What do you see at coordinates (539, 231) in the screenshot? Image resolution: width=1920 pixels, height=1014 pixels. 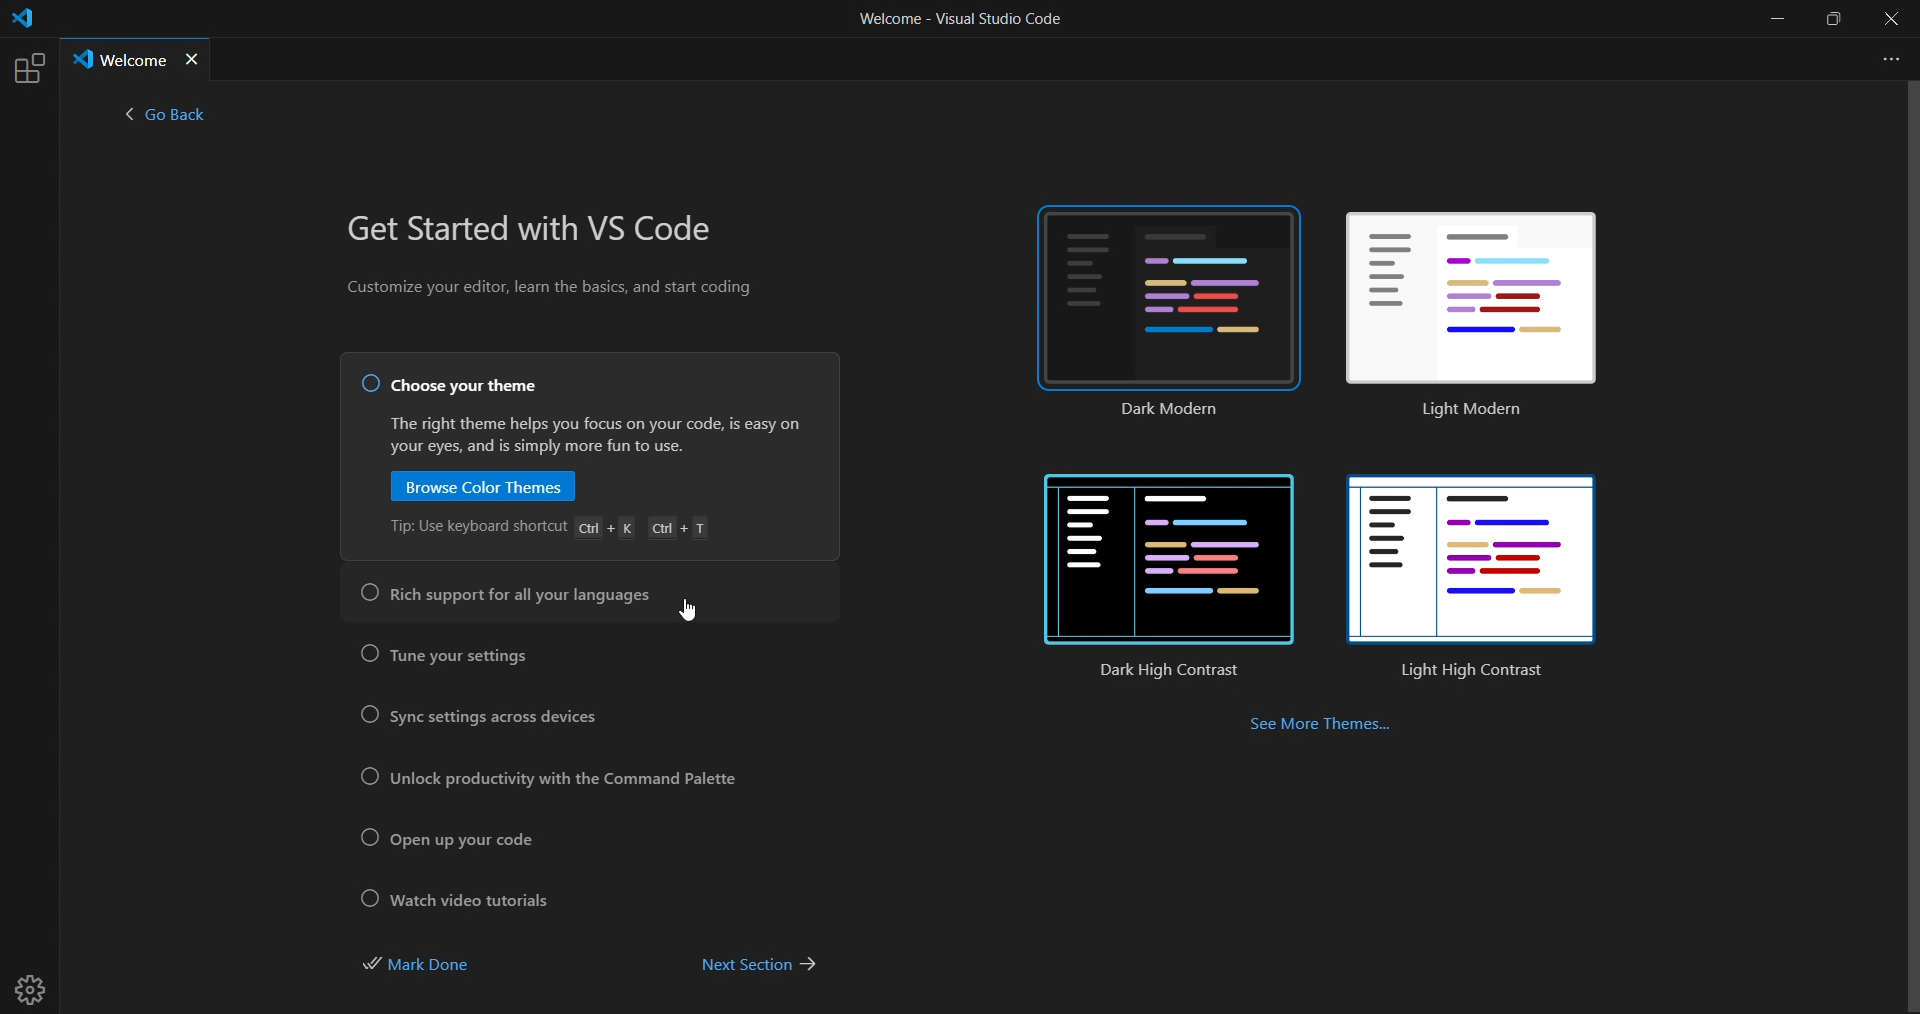 I see `get started with VS Code` at bounding box center [539, 231].